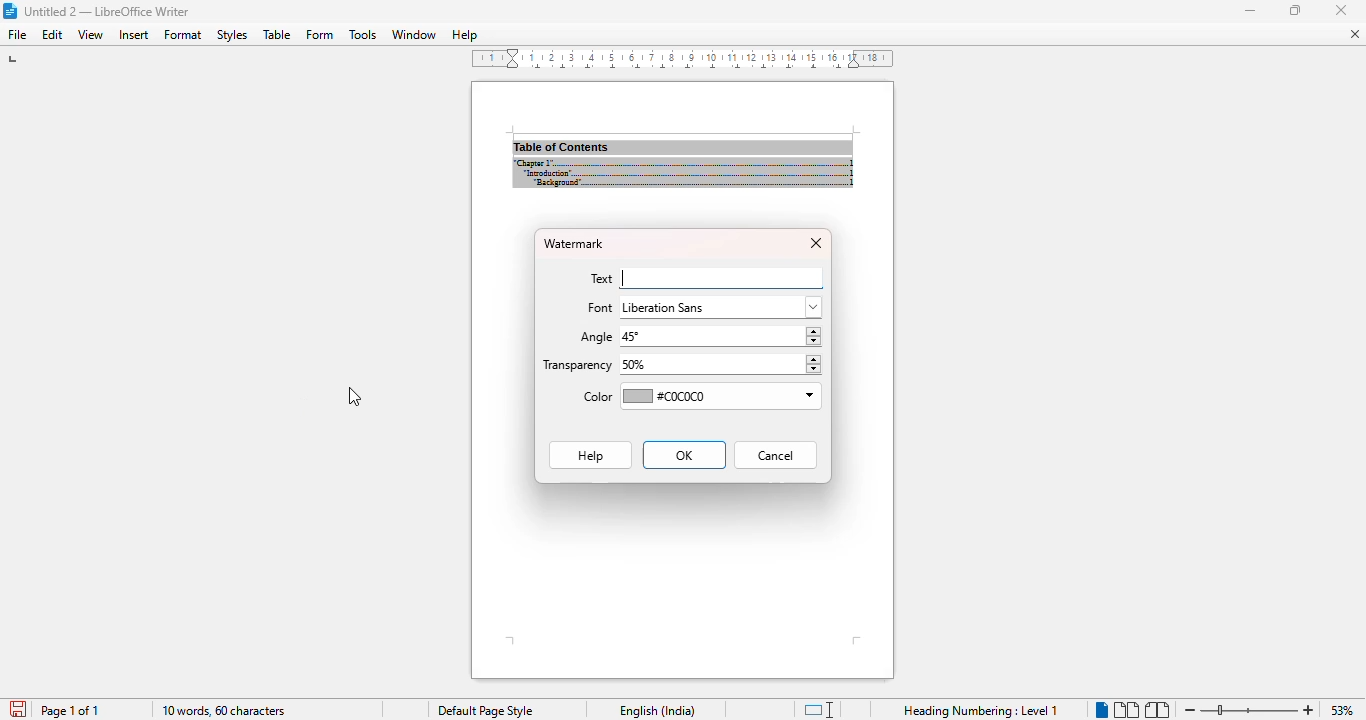 Image resolution: width=1366 pixels, height=720 pixels. What do you see at coordinates (91, 35) in the screenshot?
I see `view` at bounding box center [91, 35].